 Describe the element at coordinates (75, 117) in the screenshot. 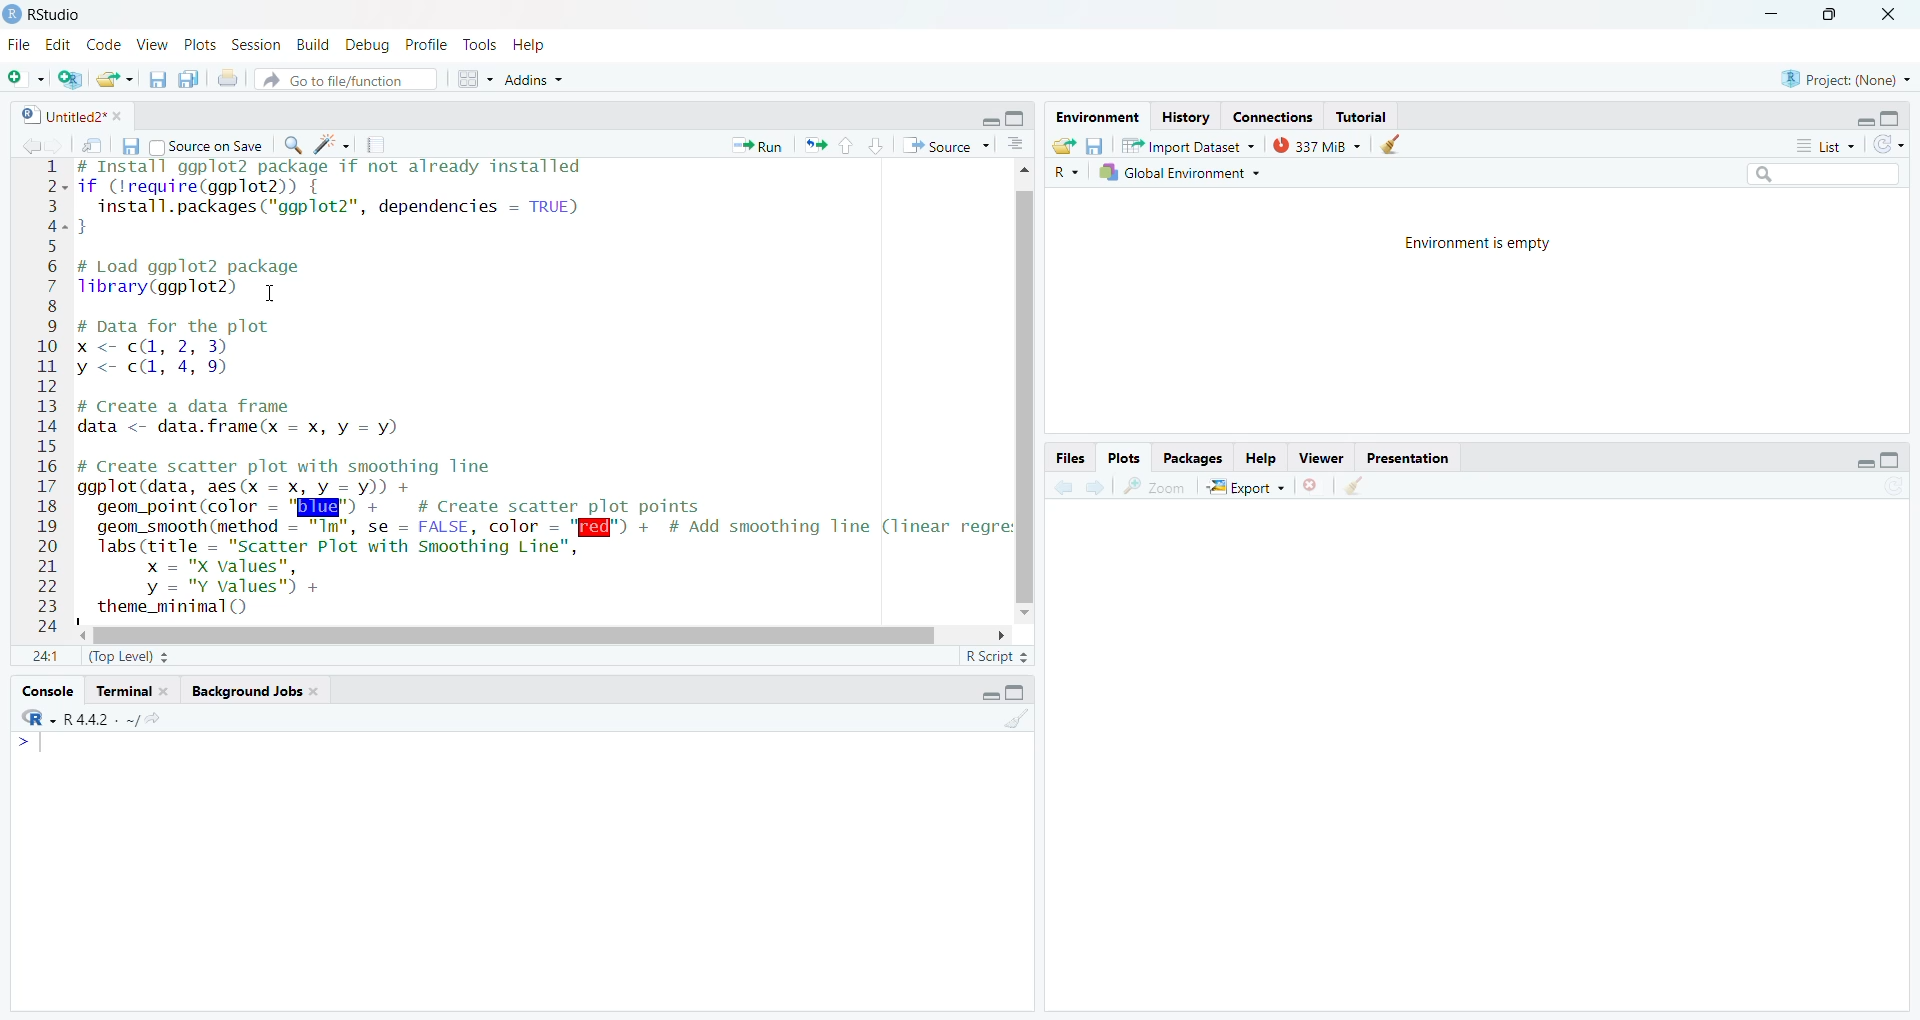

I see ` Untitled2*` at that location.